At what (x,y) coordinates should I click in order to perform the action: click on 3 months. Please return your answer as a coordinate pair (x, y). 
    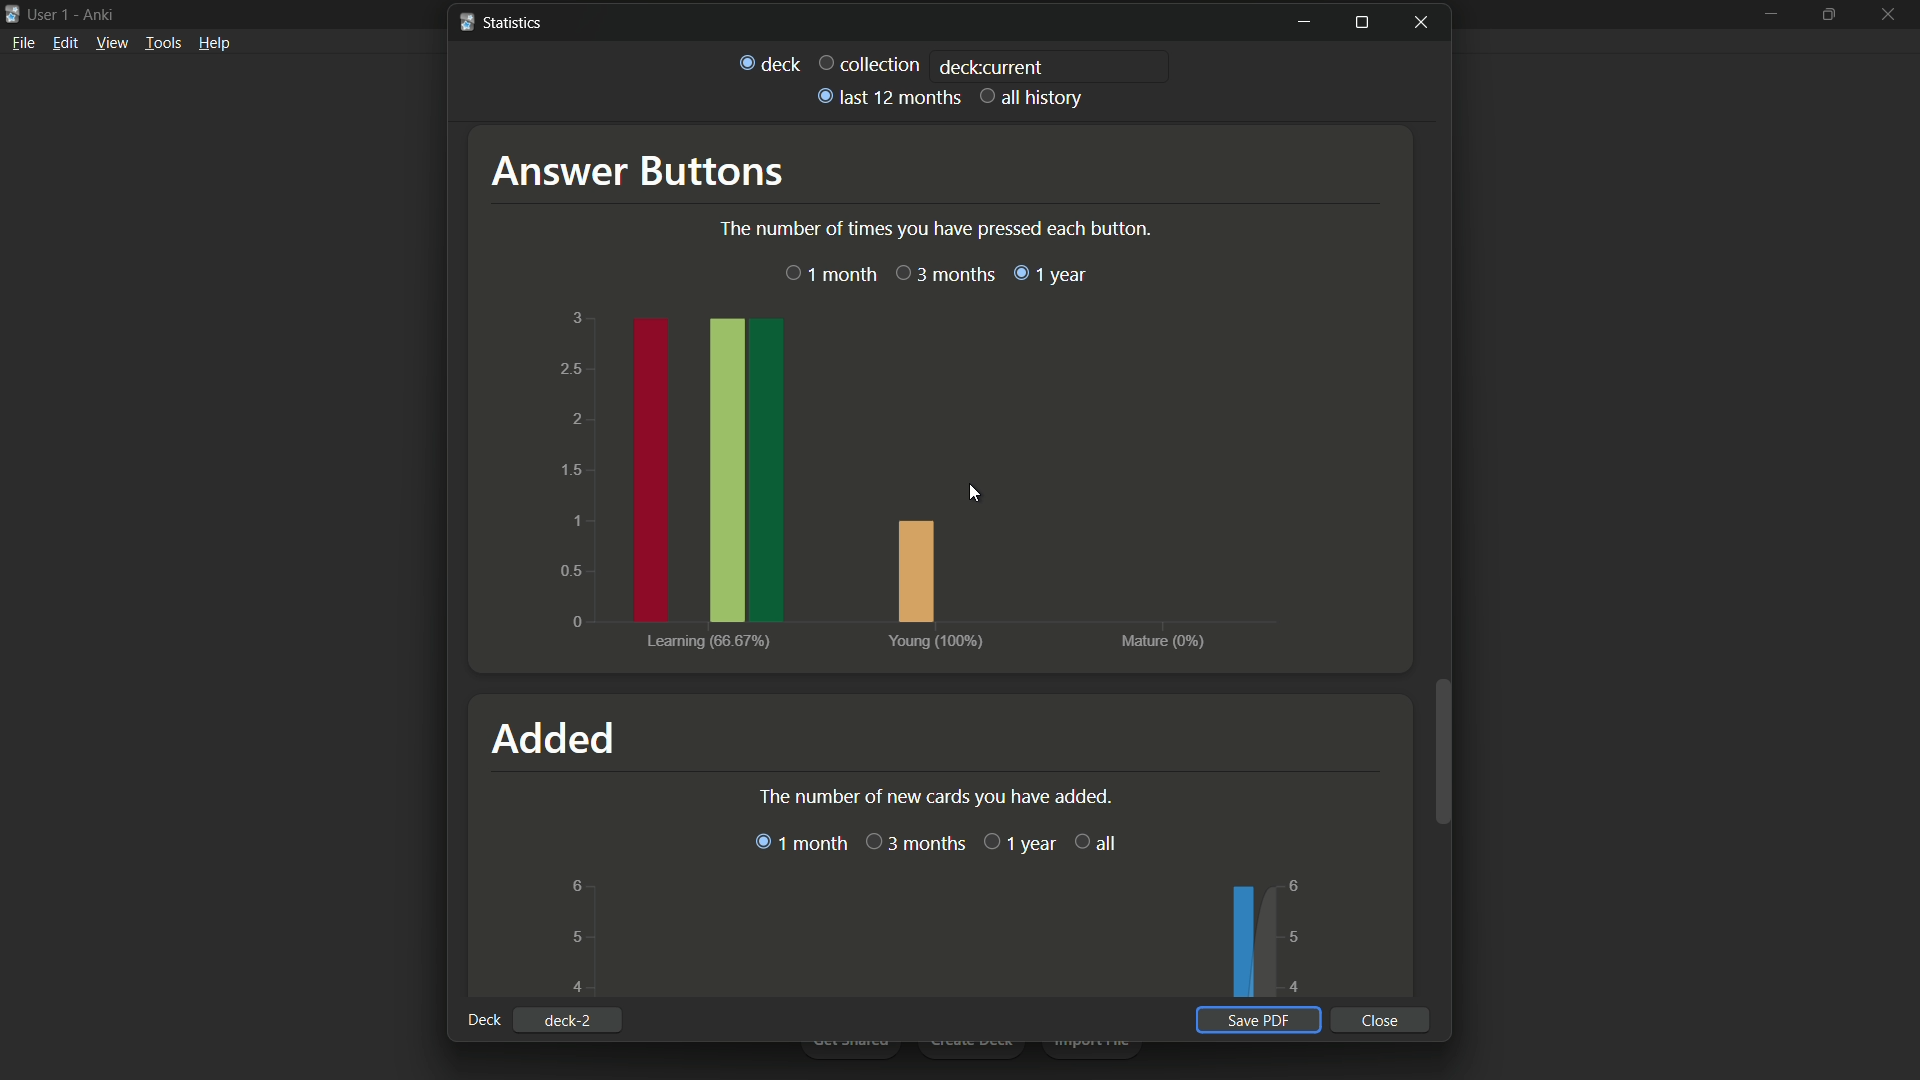
    Looking at the image, I should click on (915, 844).